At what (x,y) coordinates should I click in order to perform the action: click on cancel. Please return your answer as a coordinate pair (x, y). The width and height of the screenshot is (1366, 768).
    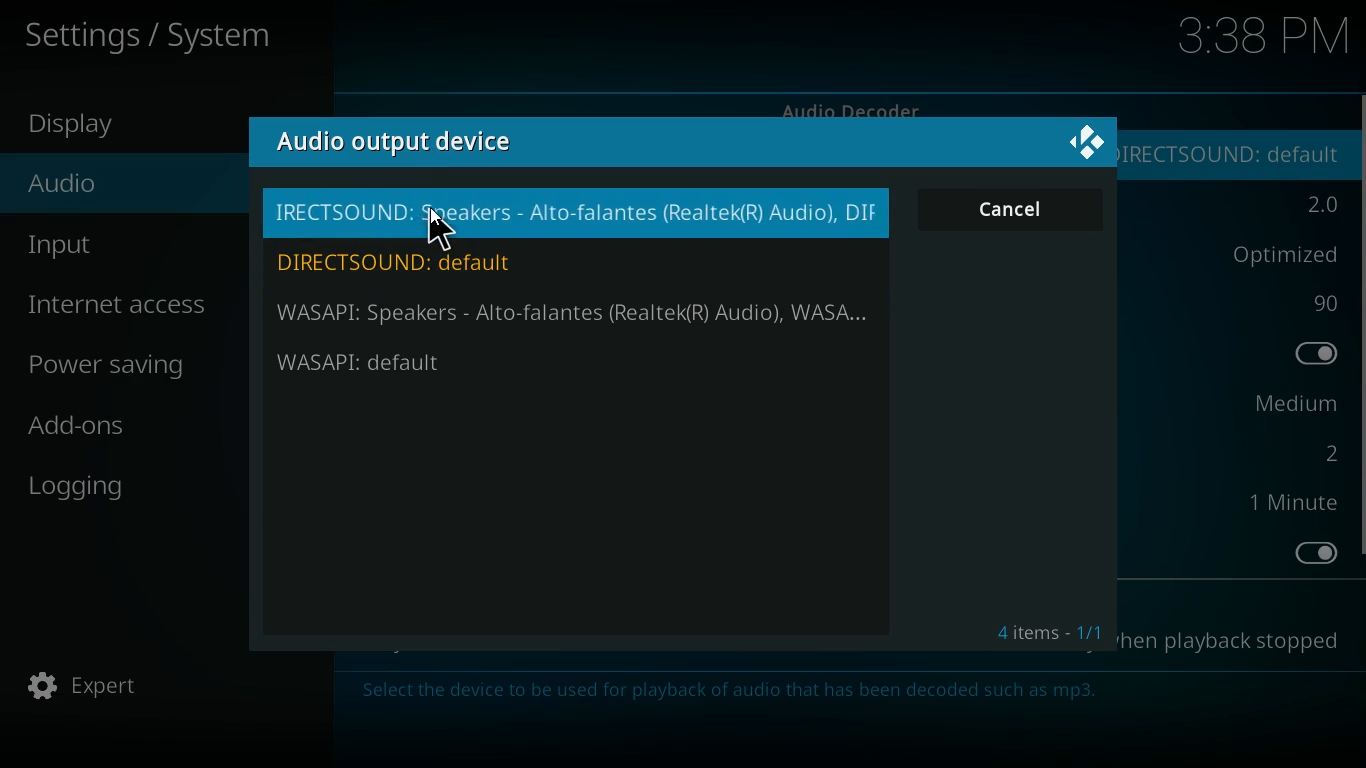
    Looking at the image, I should click on (1013, 210).